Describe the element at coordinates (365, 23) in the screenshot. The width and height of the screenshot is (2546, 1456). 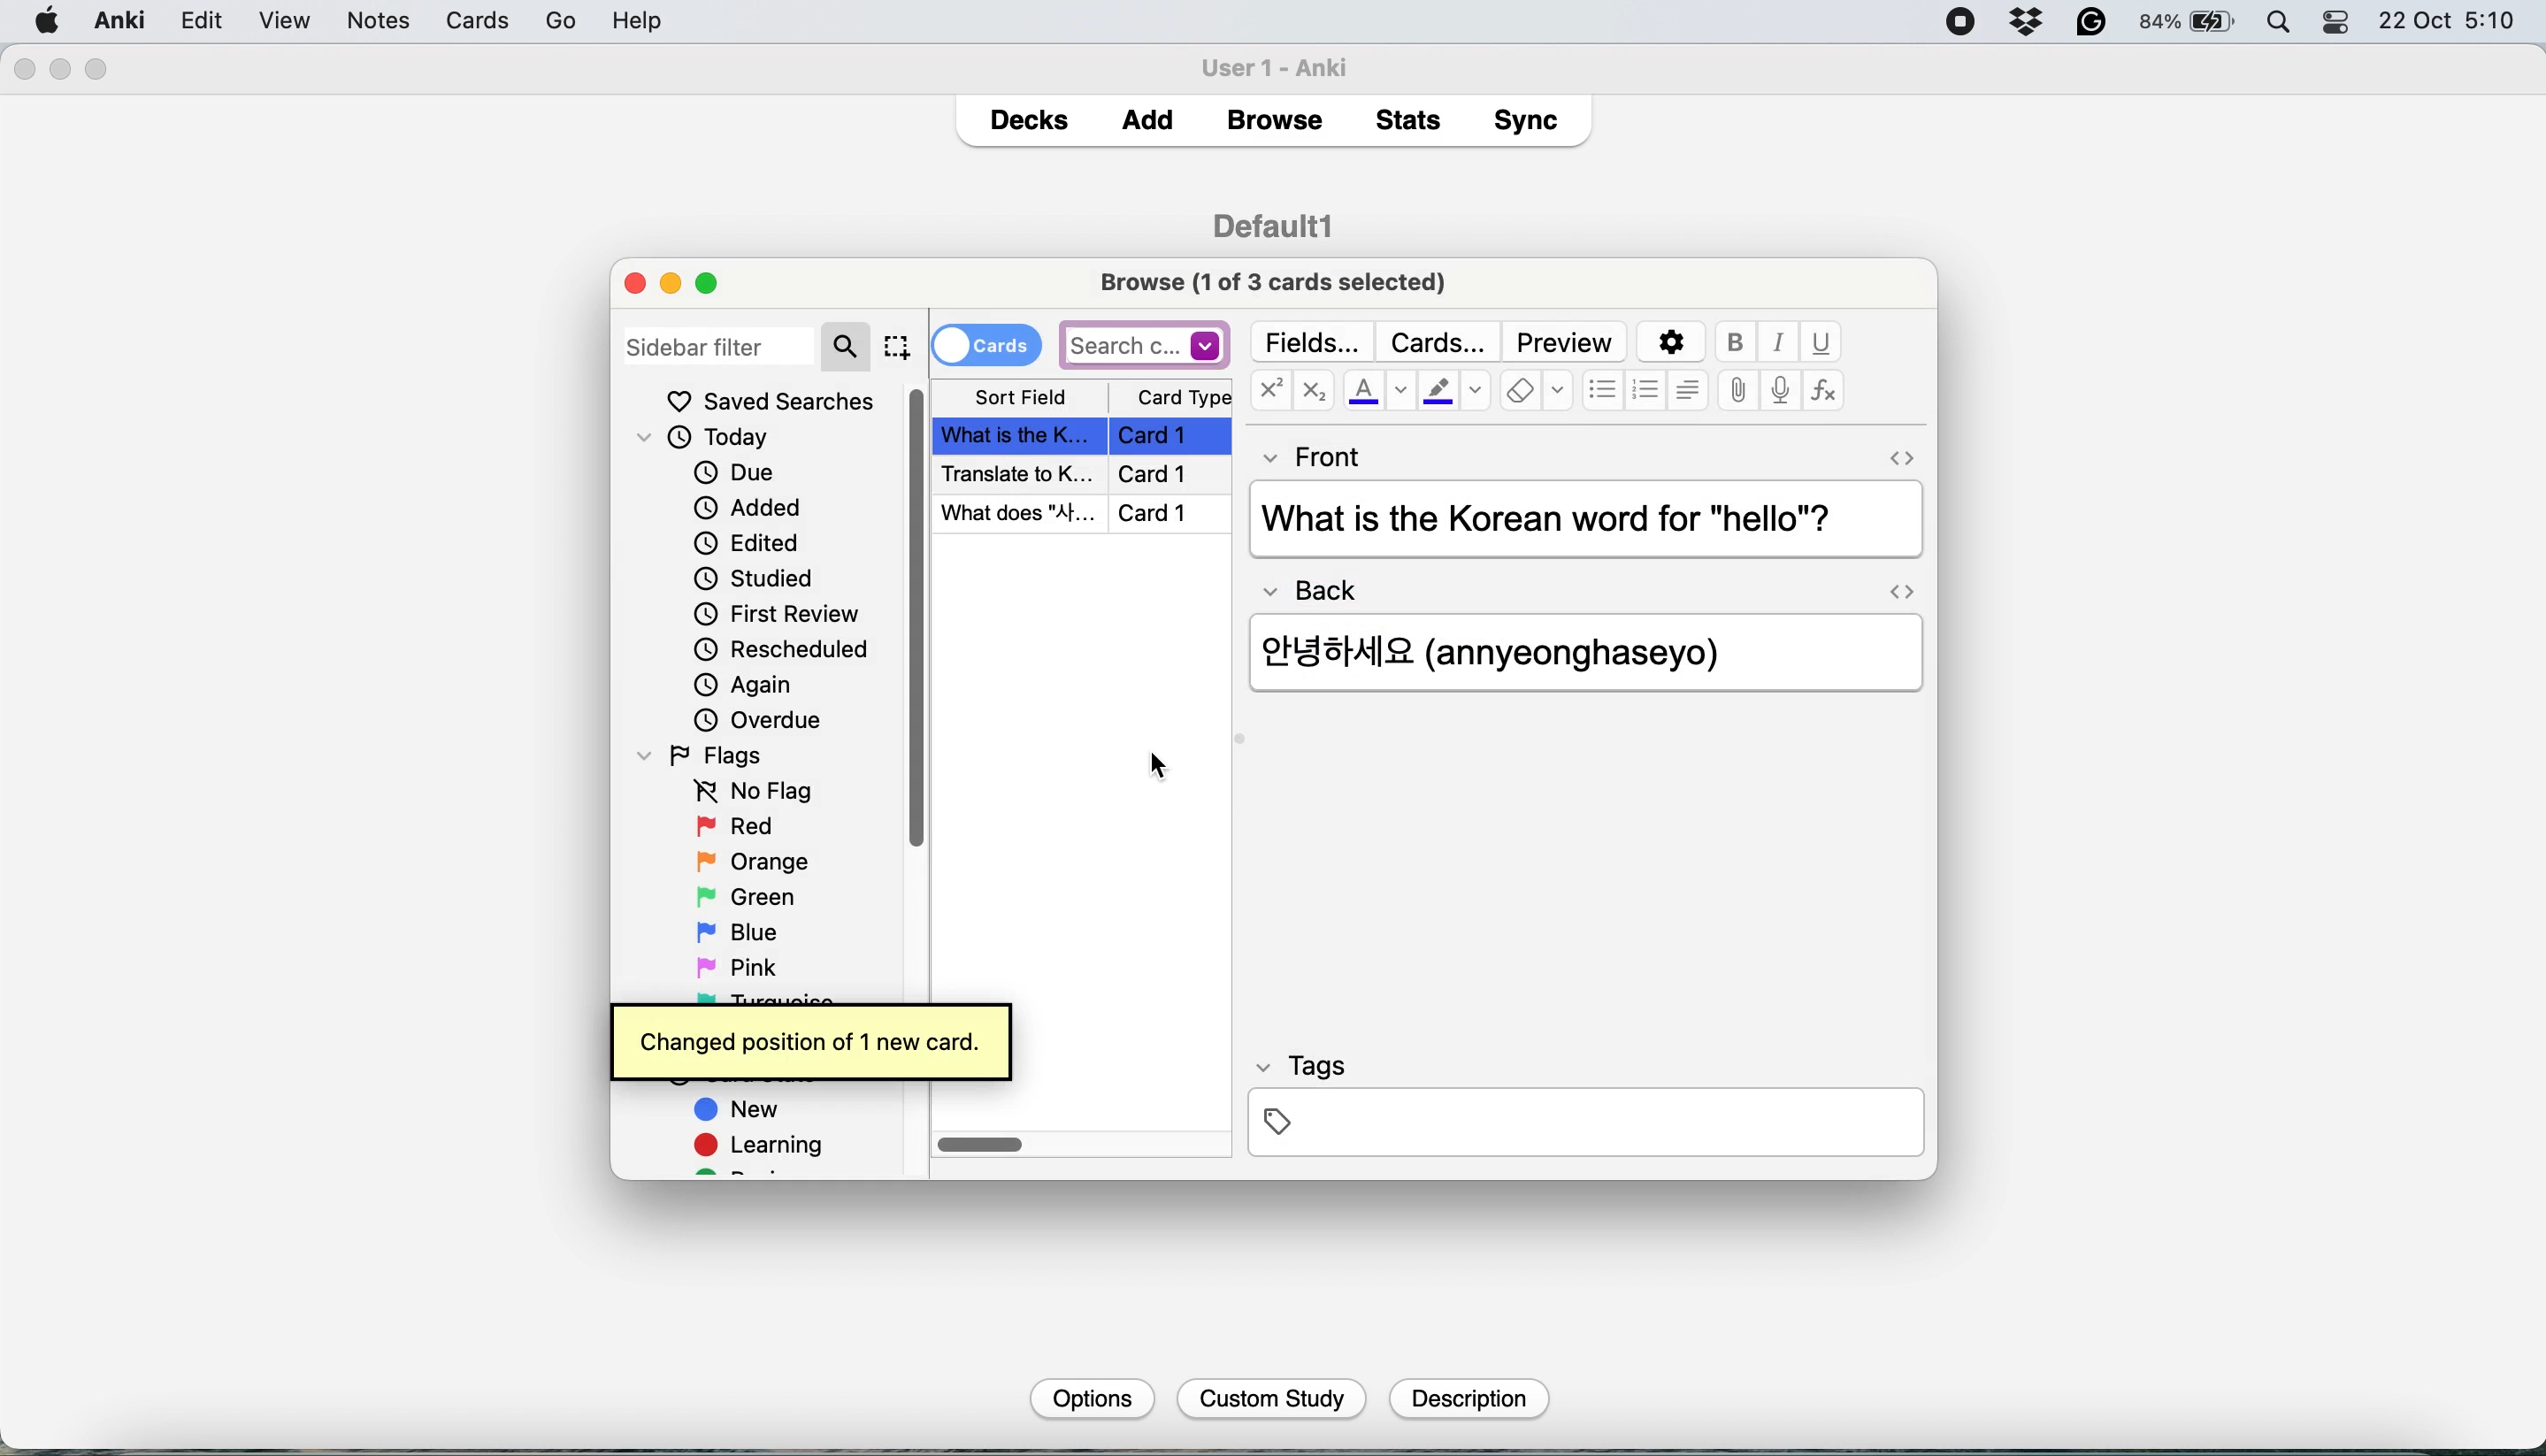
I see `view` at that location.